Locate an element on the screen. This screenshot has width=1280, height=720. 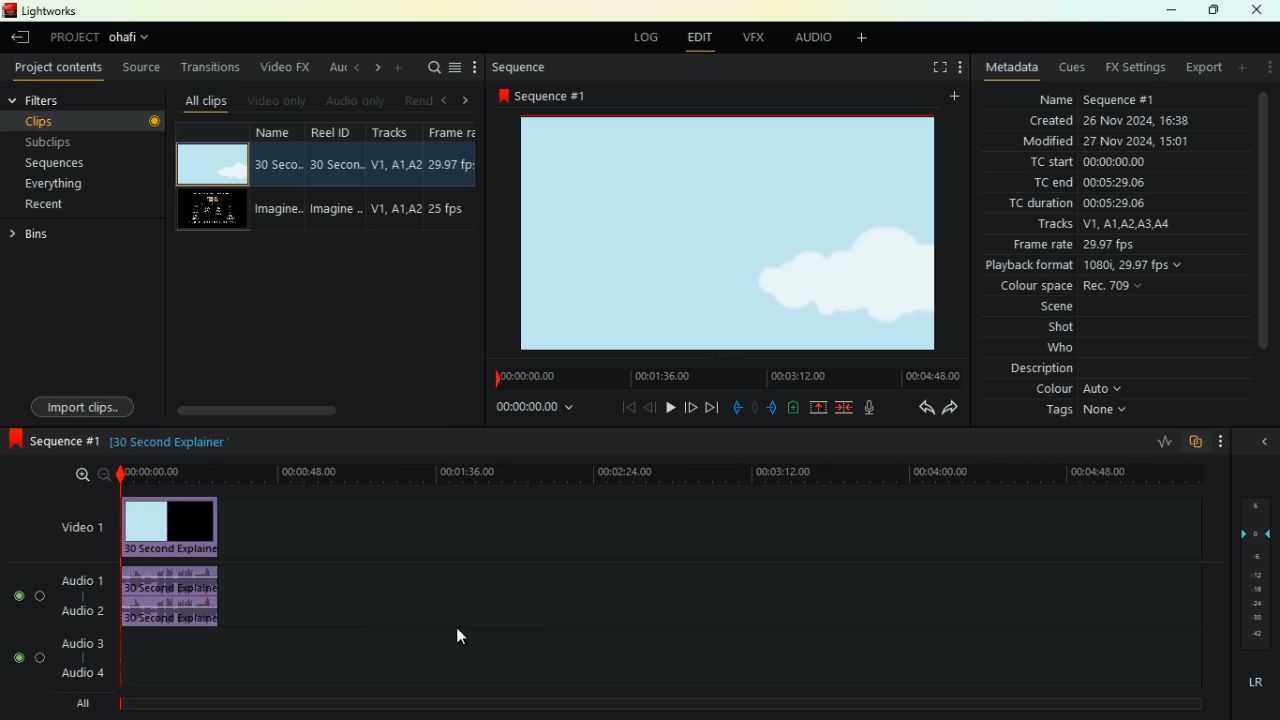
close is located at coordinates (1260, 10).